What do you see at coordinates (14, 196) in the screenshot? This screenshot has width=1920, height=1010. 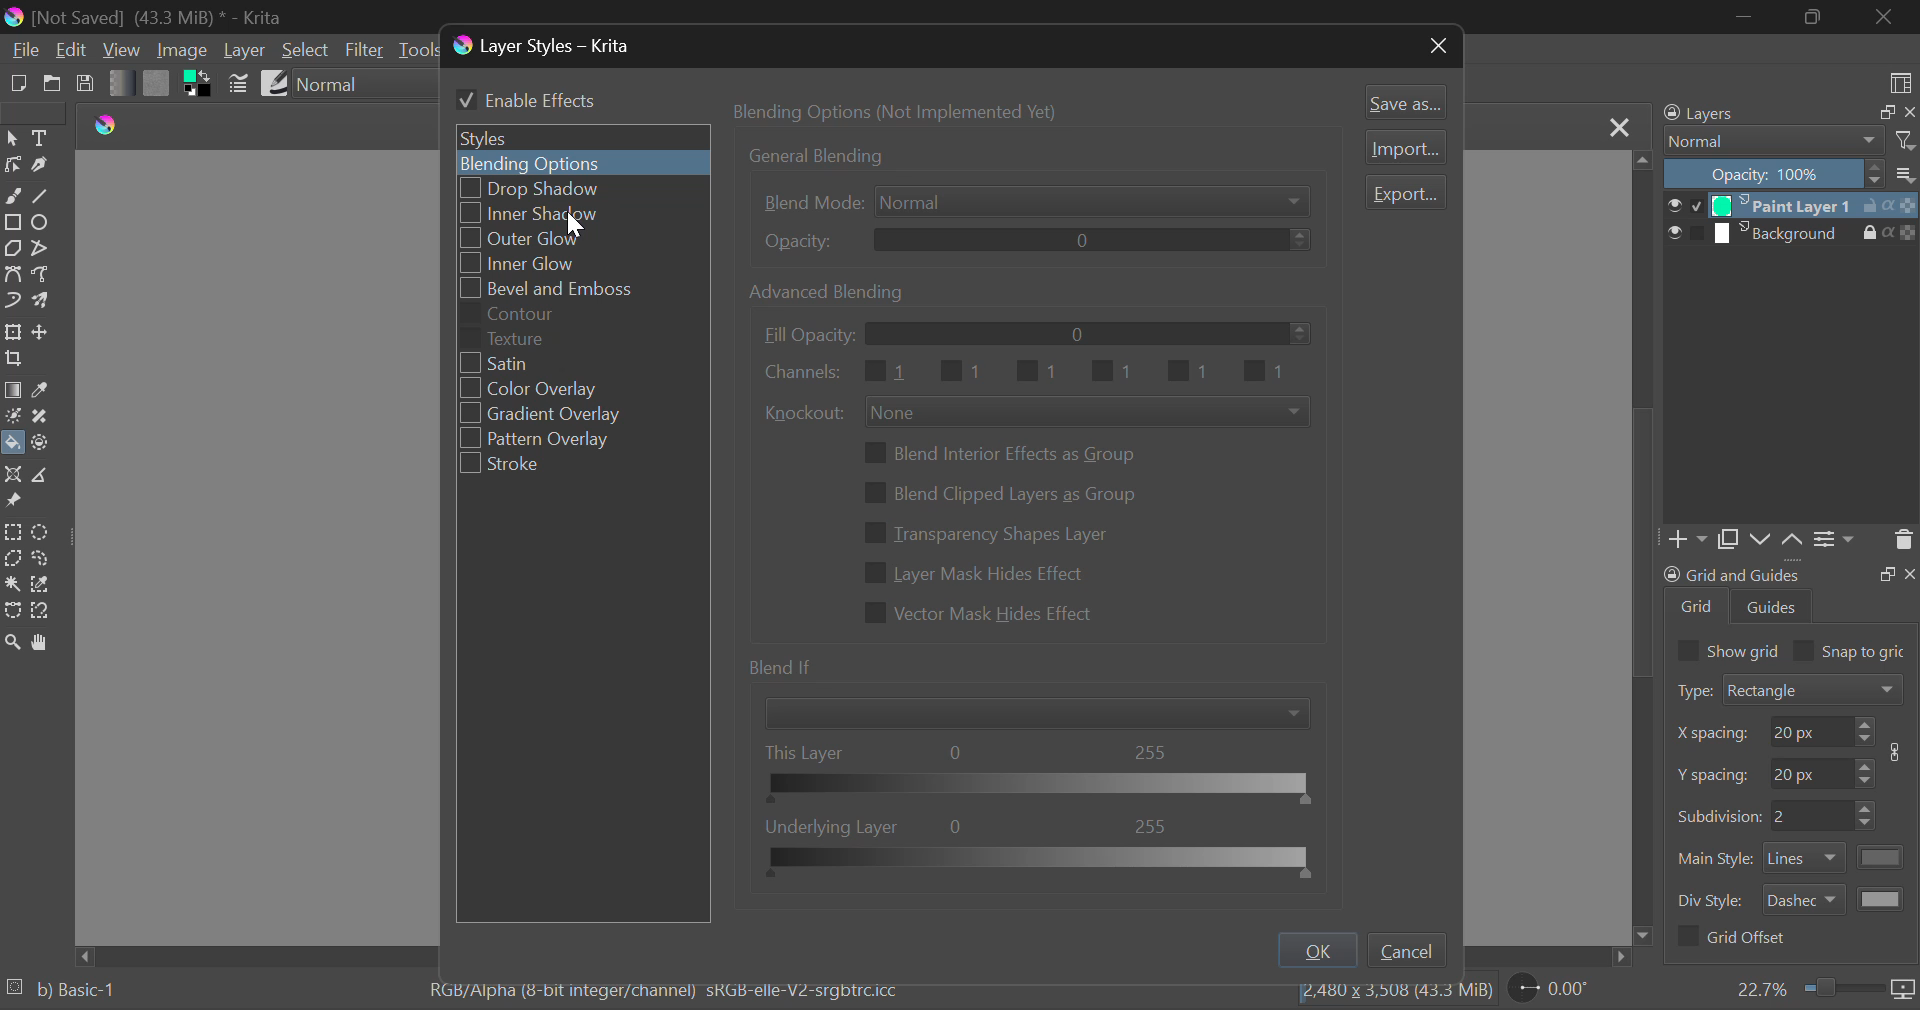 I see `Freehand` at bounding box center [14, 196].